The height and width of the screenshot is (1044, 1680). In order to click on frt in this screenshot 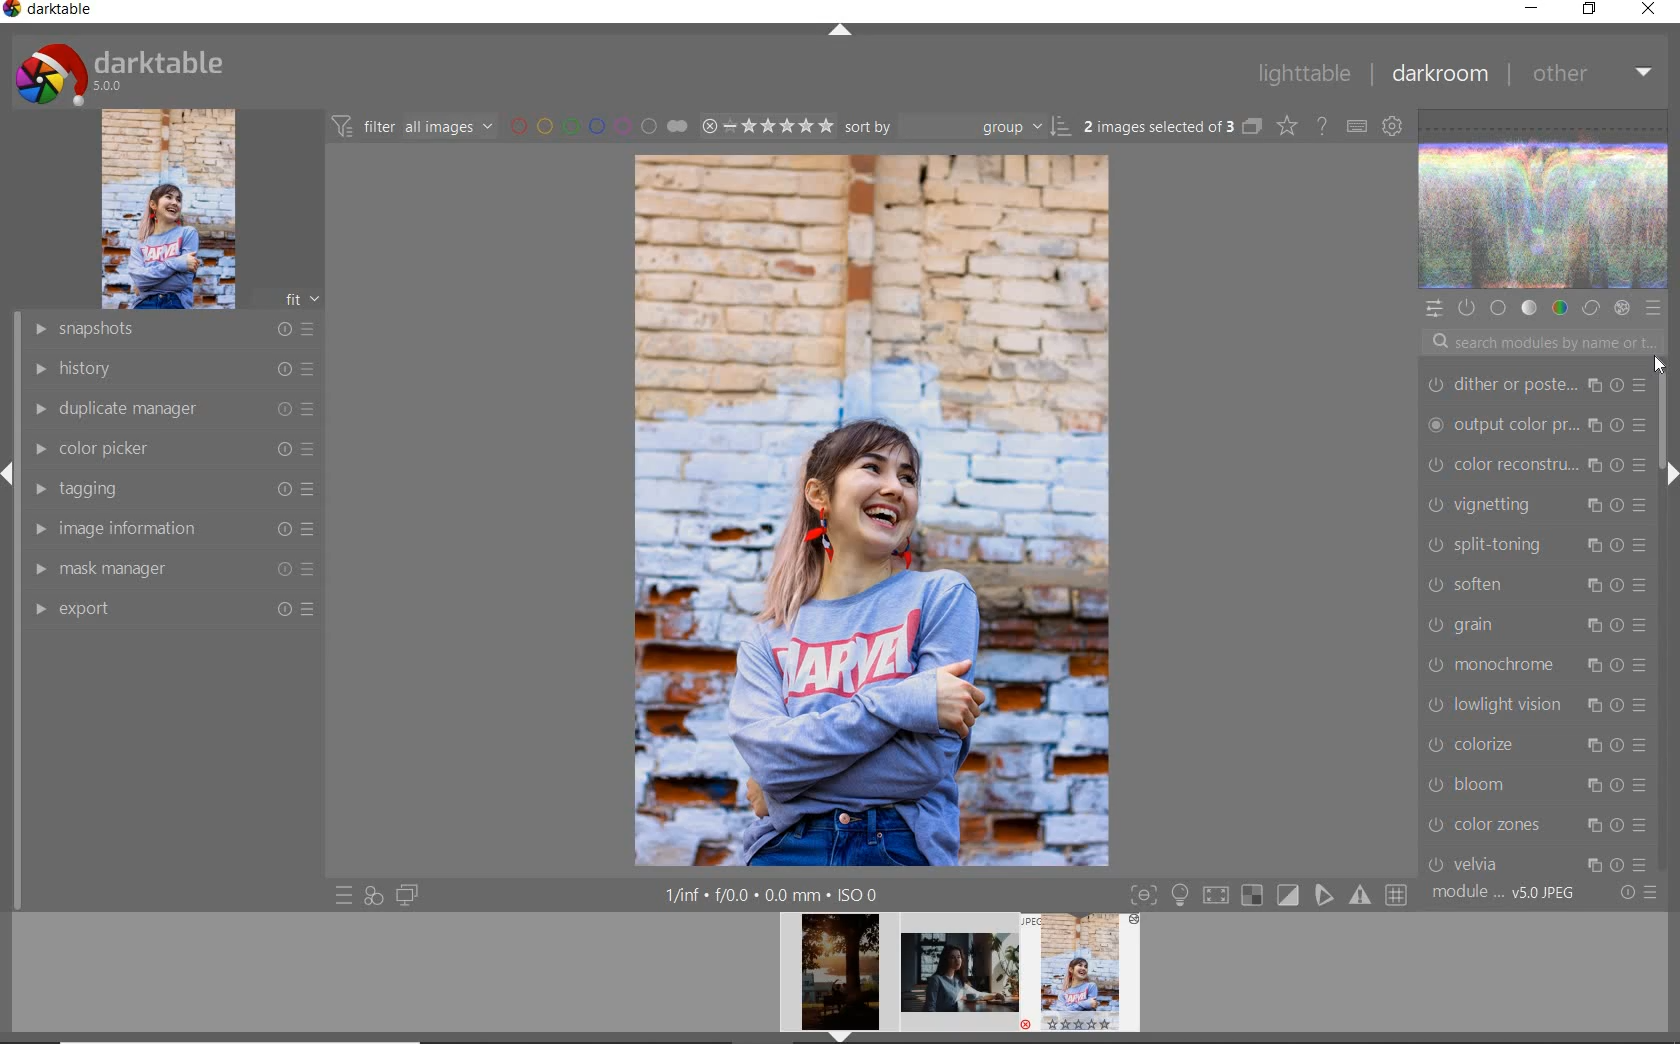, I will do `click(301, 296)`.